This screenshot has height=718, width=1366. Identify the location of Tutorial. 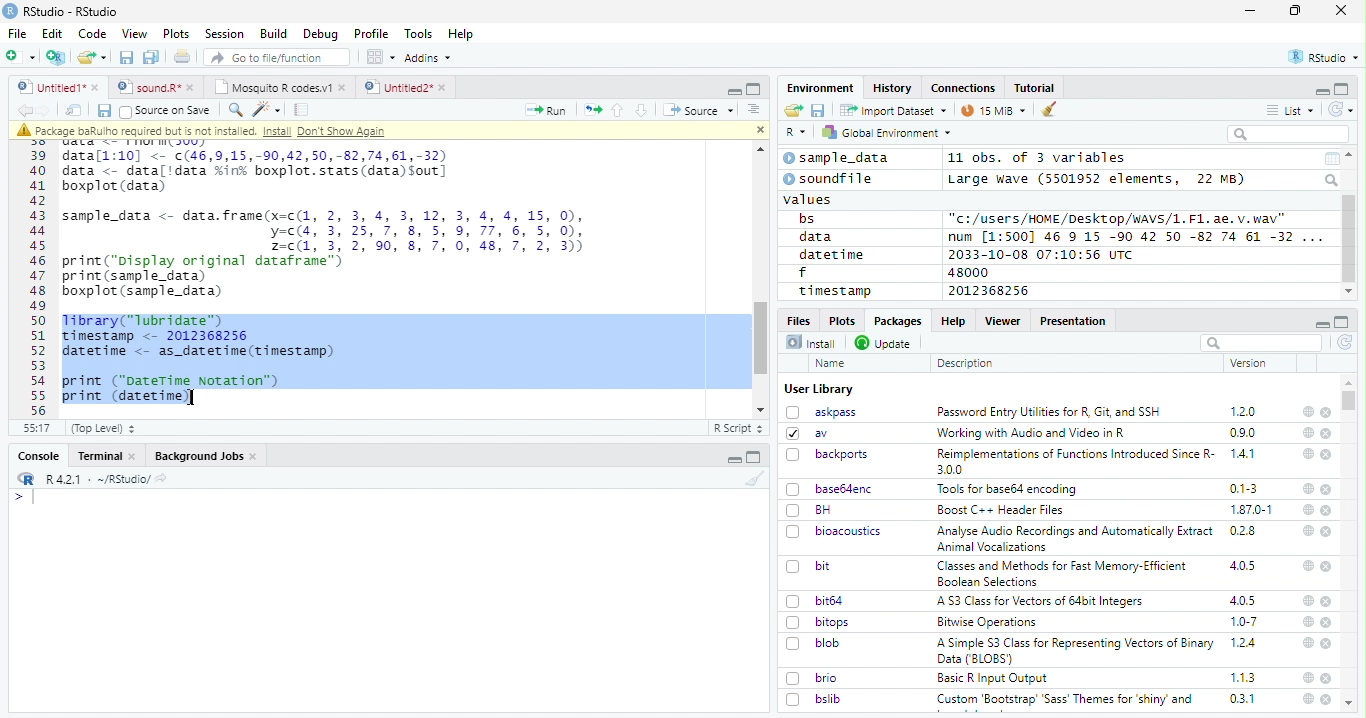
(1036, 88).